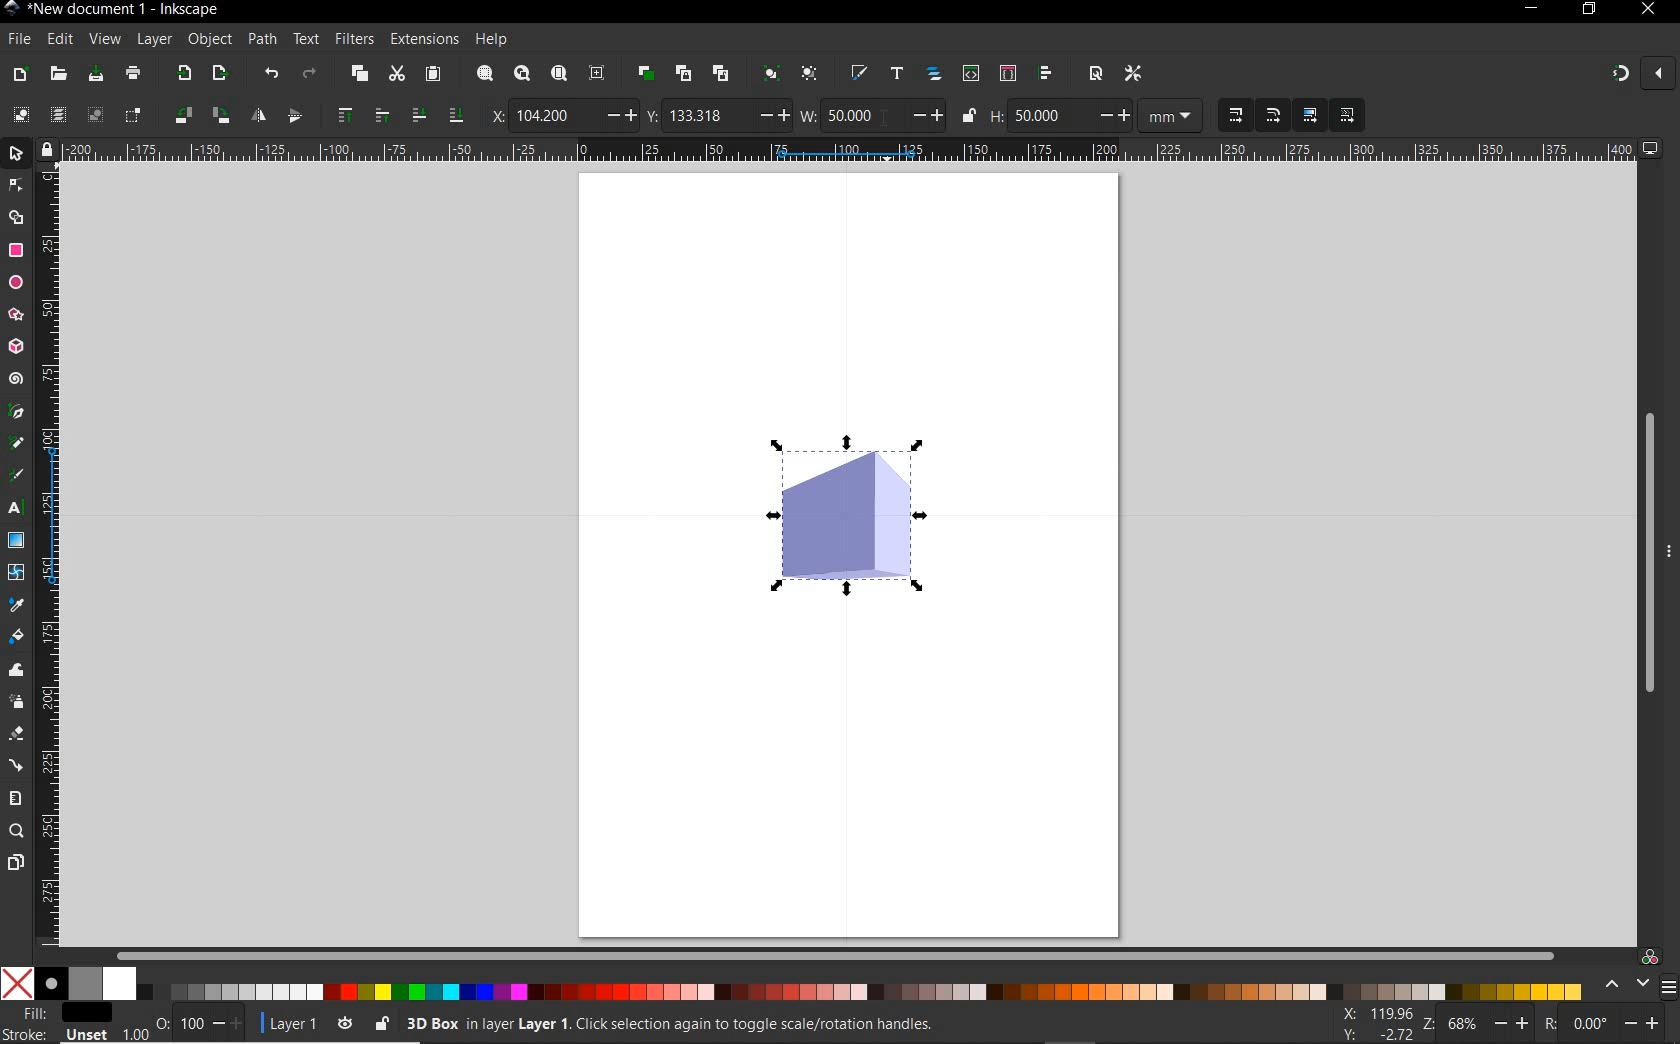 The image size is (1680, 1044). I want to click on object flip, so click(256, 117).